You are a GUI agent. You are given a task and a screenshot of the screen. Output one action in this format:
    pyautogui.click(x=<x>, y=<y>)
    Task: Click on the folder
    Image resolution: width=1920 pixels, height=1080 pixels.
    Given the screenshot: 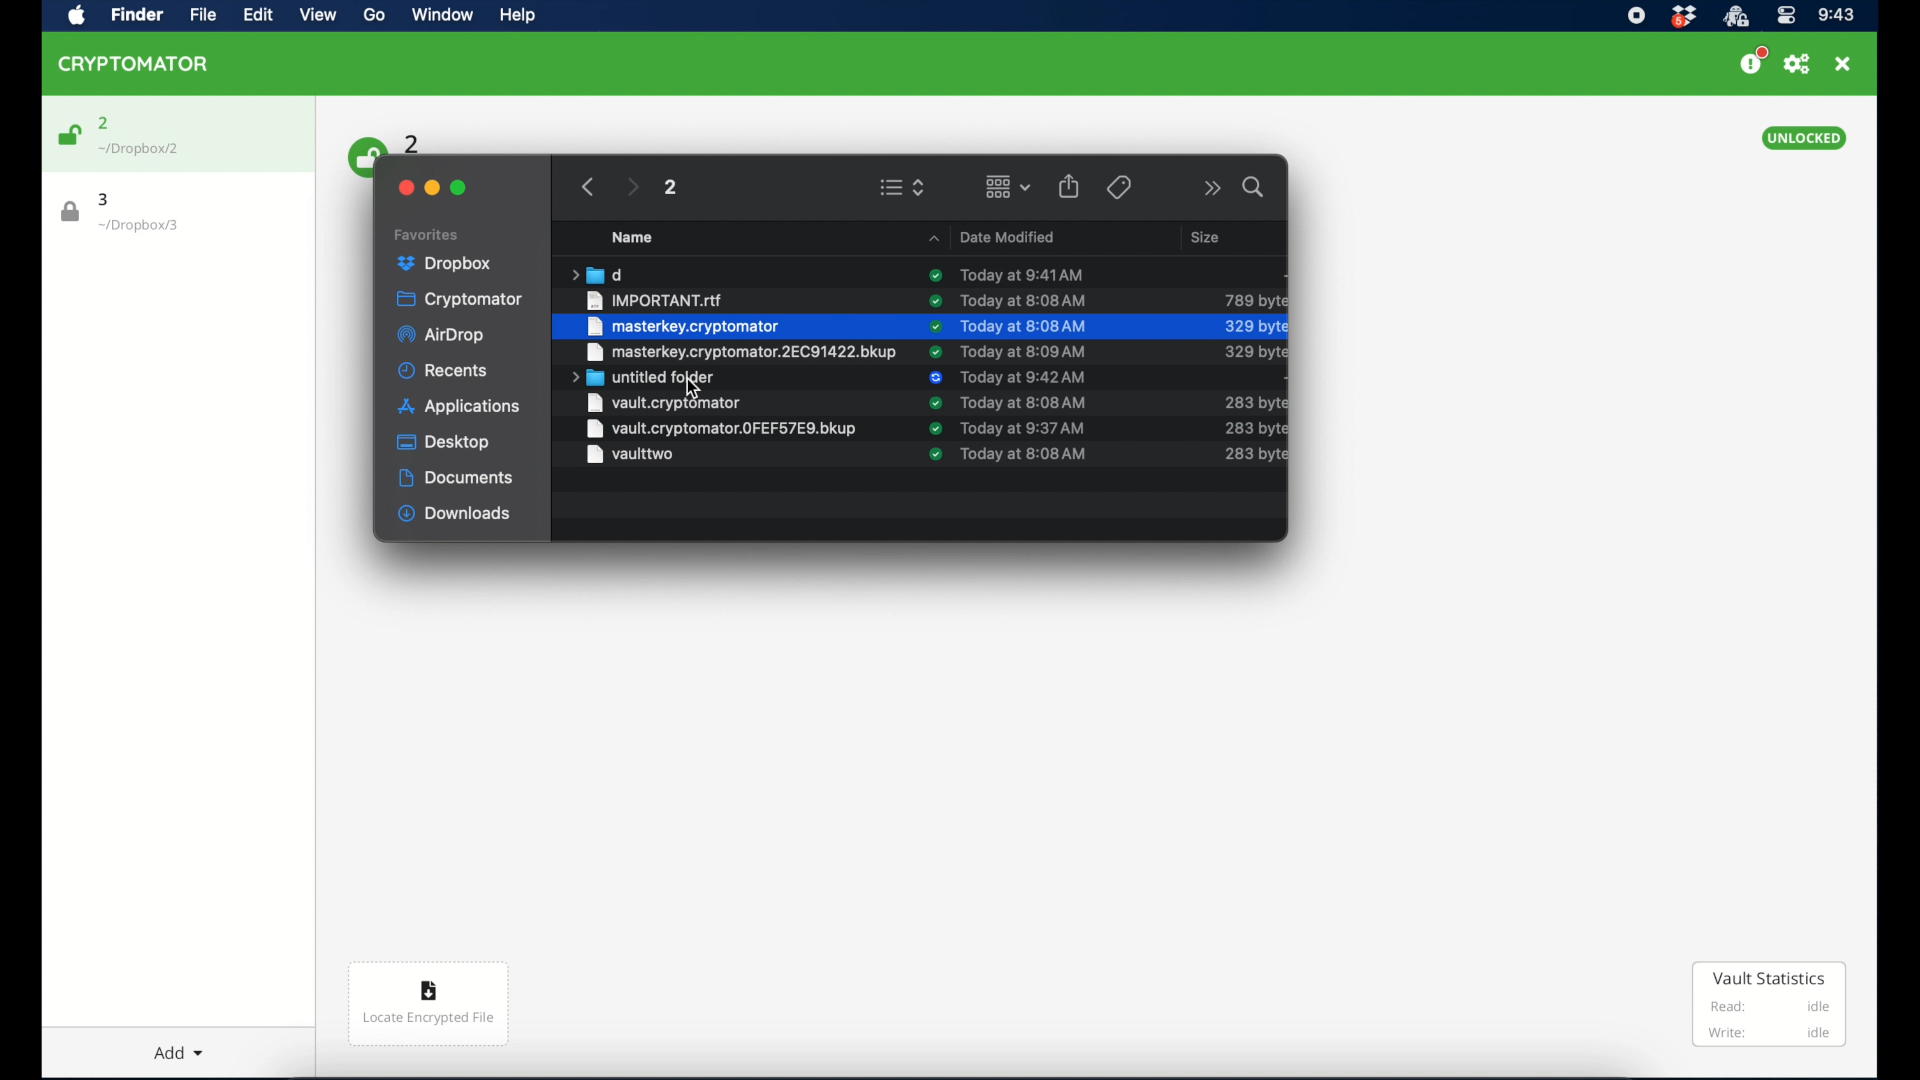 What is the action you would take?
    pyautogui.click(x=596, y=274)
    